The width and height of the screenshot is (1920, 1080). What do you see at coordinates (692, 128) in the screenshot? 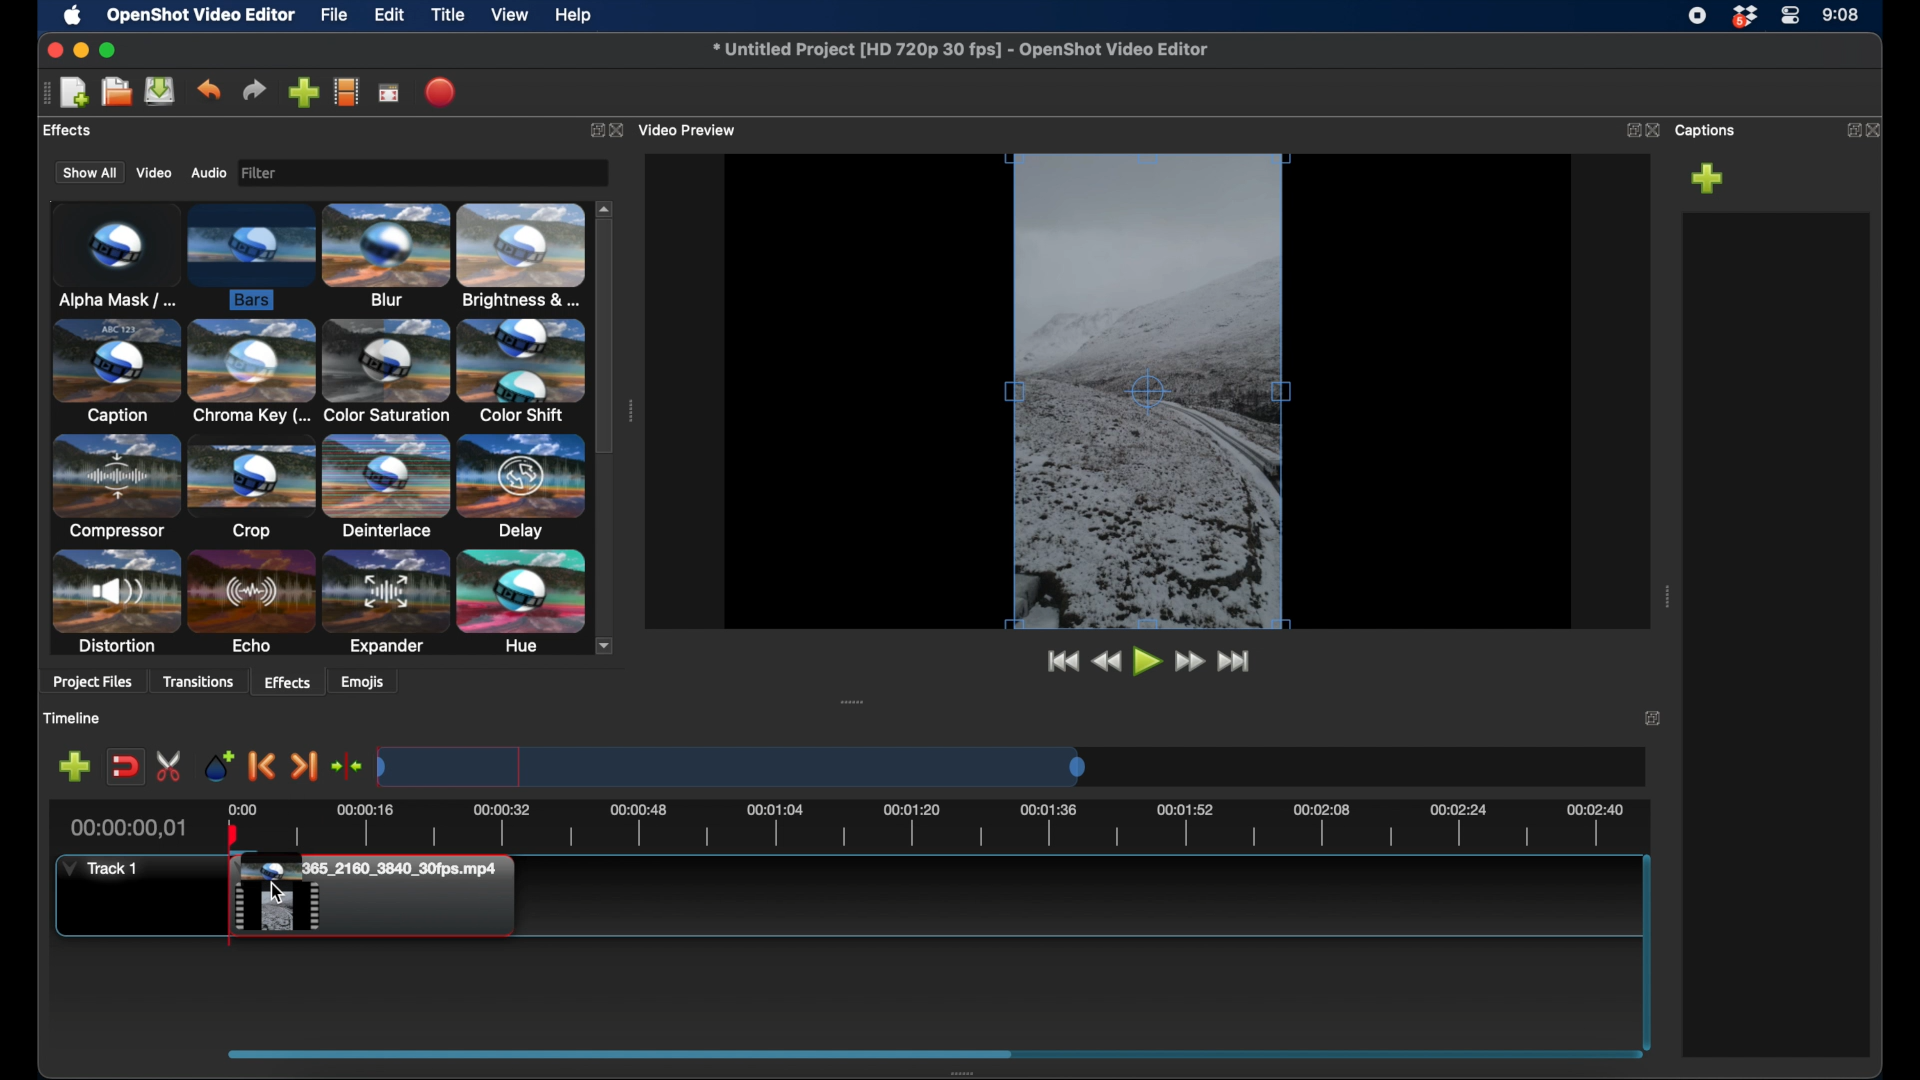
I see `video preview` at bounding box center [692, 128].